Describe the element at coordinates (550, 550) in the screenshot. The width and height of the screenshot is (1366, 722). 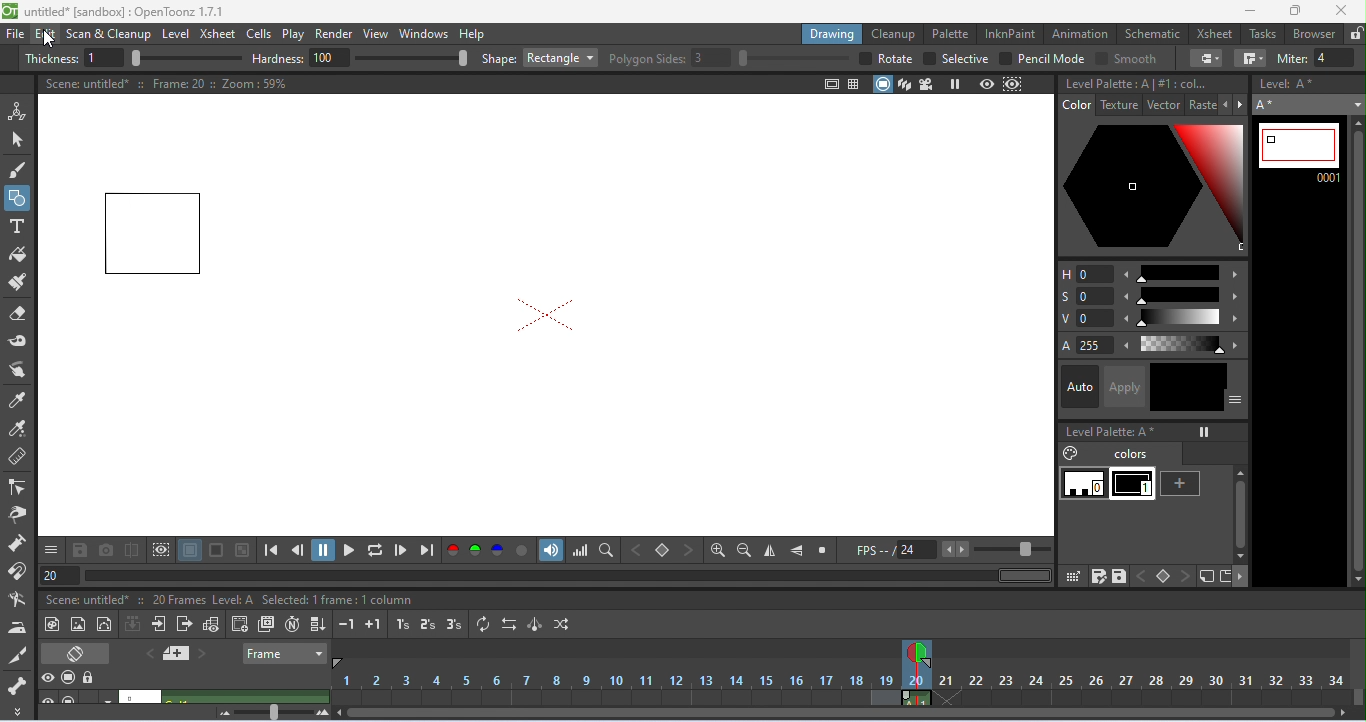
I see `sound track` at that location.